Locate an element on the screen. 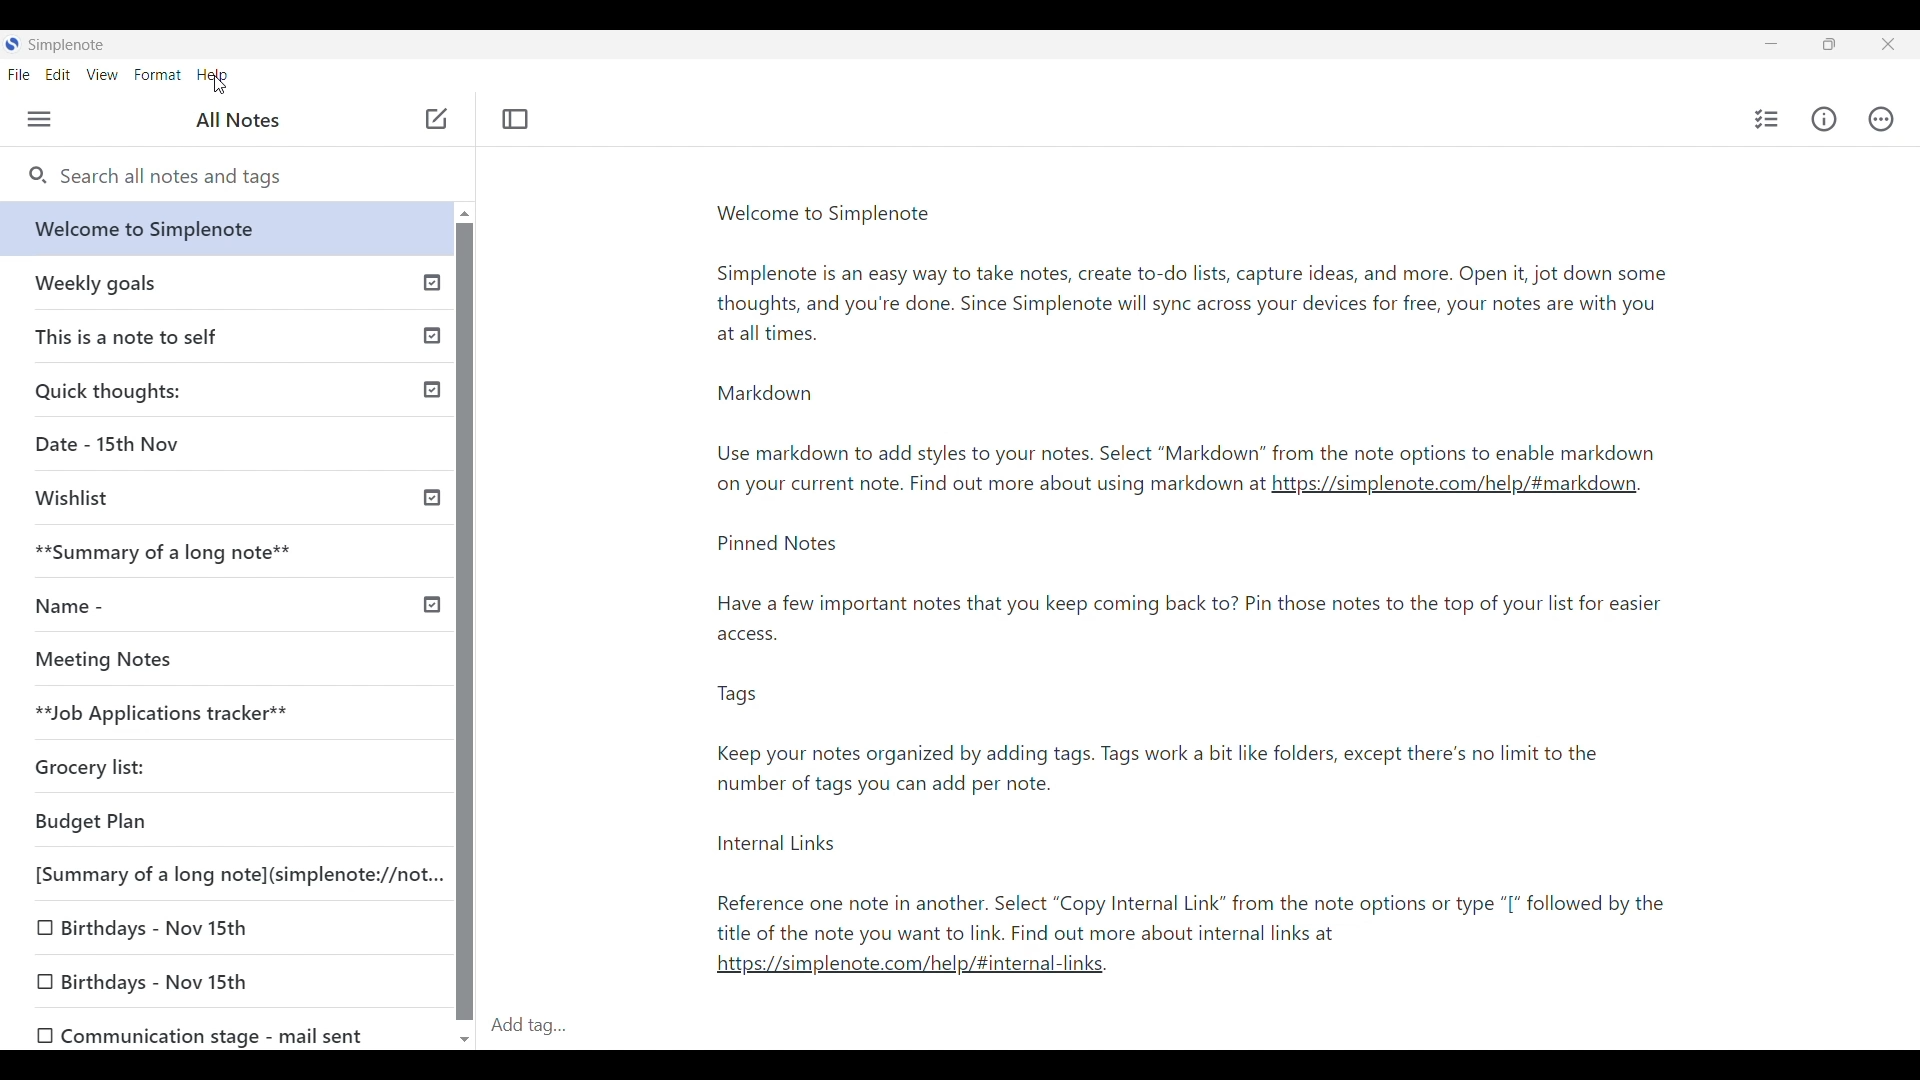  0 Communication stage - mail sent is located at coordinates (221, 1034).